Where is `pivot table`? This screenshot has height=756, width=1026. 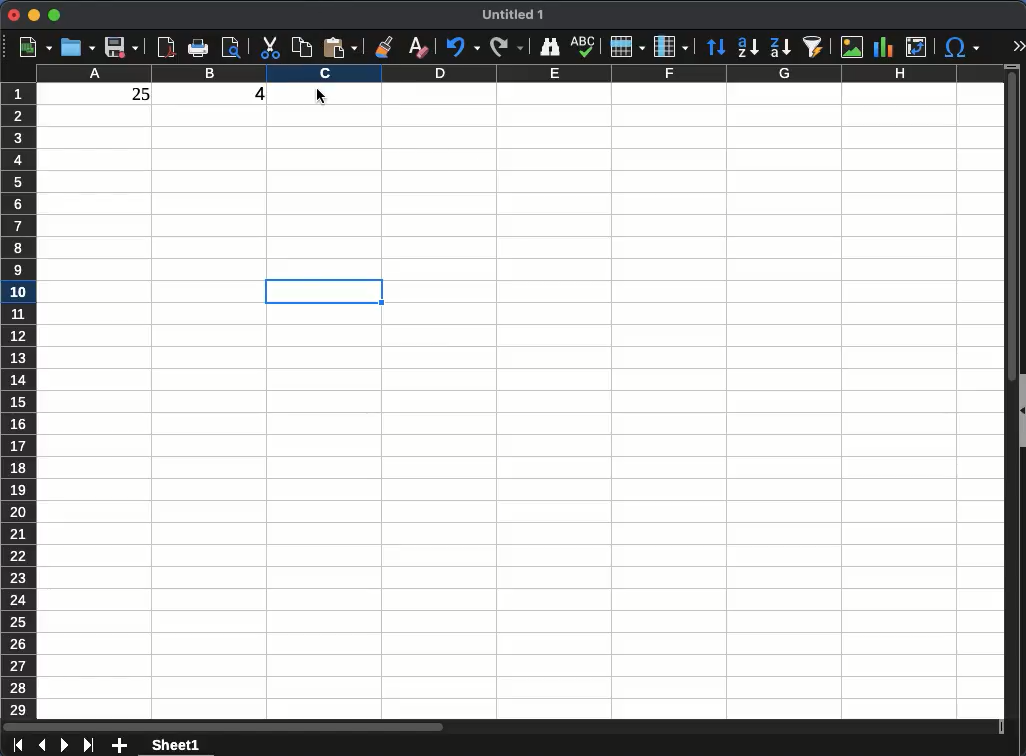 pivot table is located at coordinates (917, 47).